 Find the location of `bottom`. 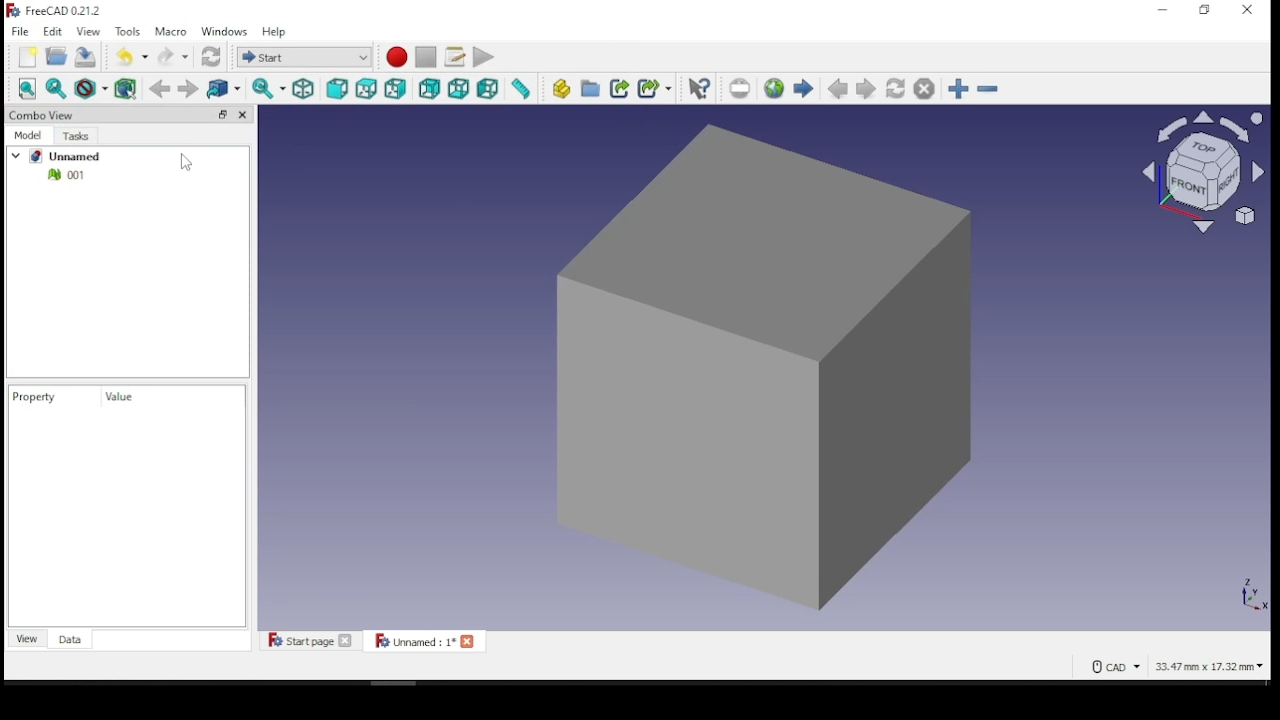

bottom is located at coordinates (459, 87).